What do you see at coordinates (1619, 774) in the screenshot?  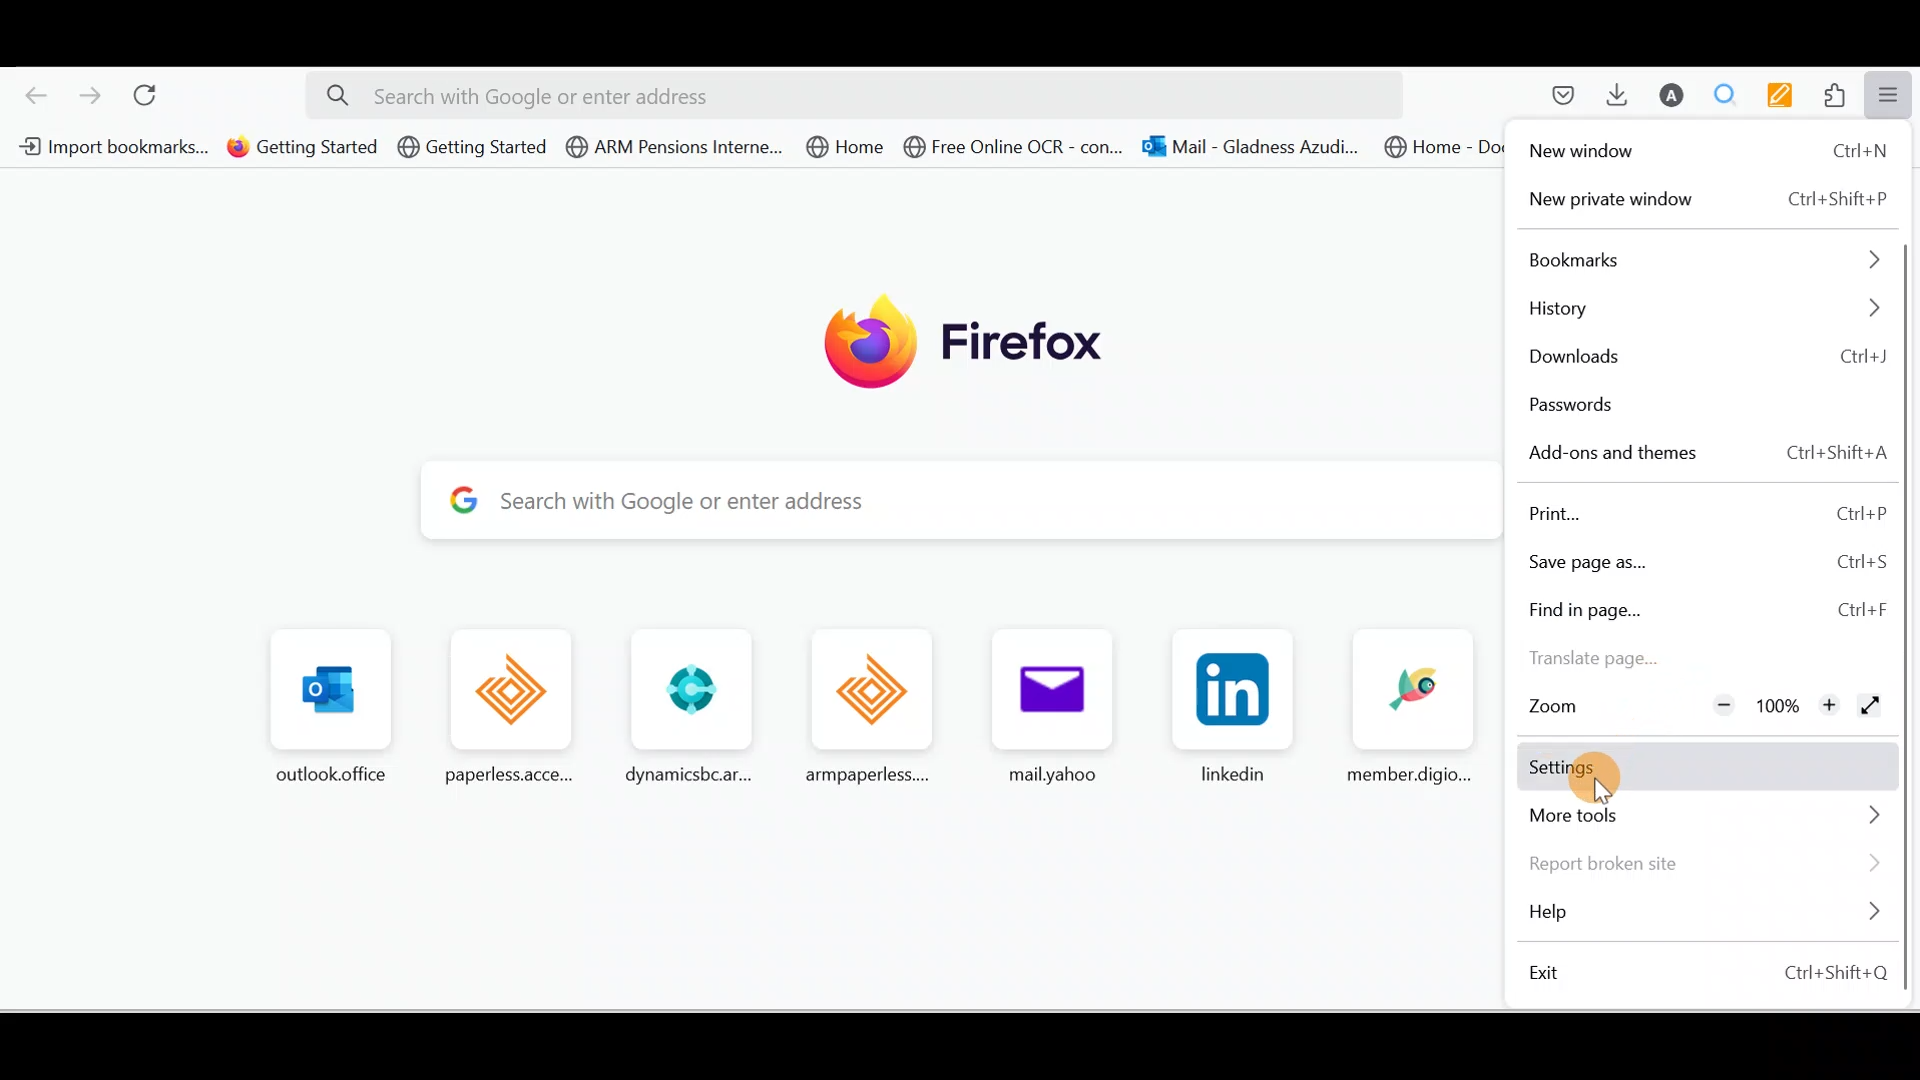 I see `Cursor` at bounding box center [1619, 774].